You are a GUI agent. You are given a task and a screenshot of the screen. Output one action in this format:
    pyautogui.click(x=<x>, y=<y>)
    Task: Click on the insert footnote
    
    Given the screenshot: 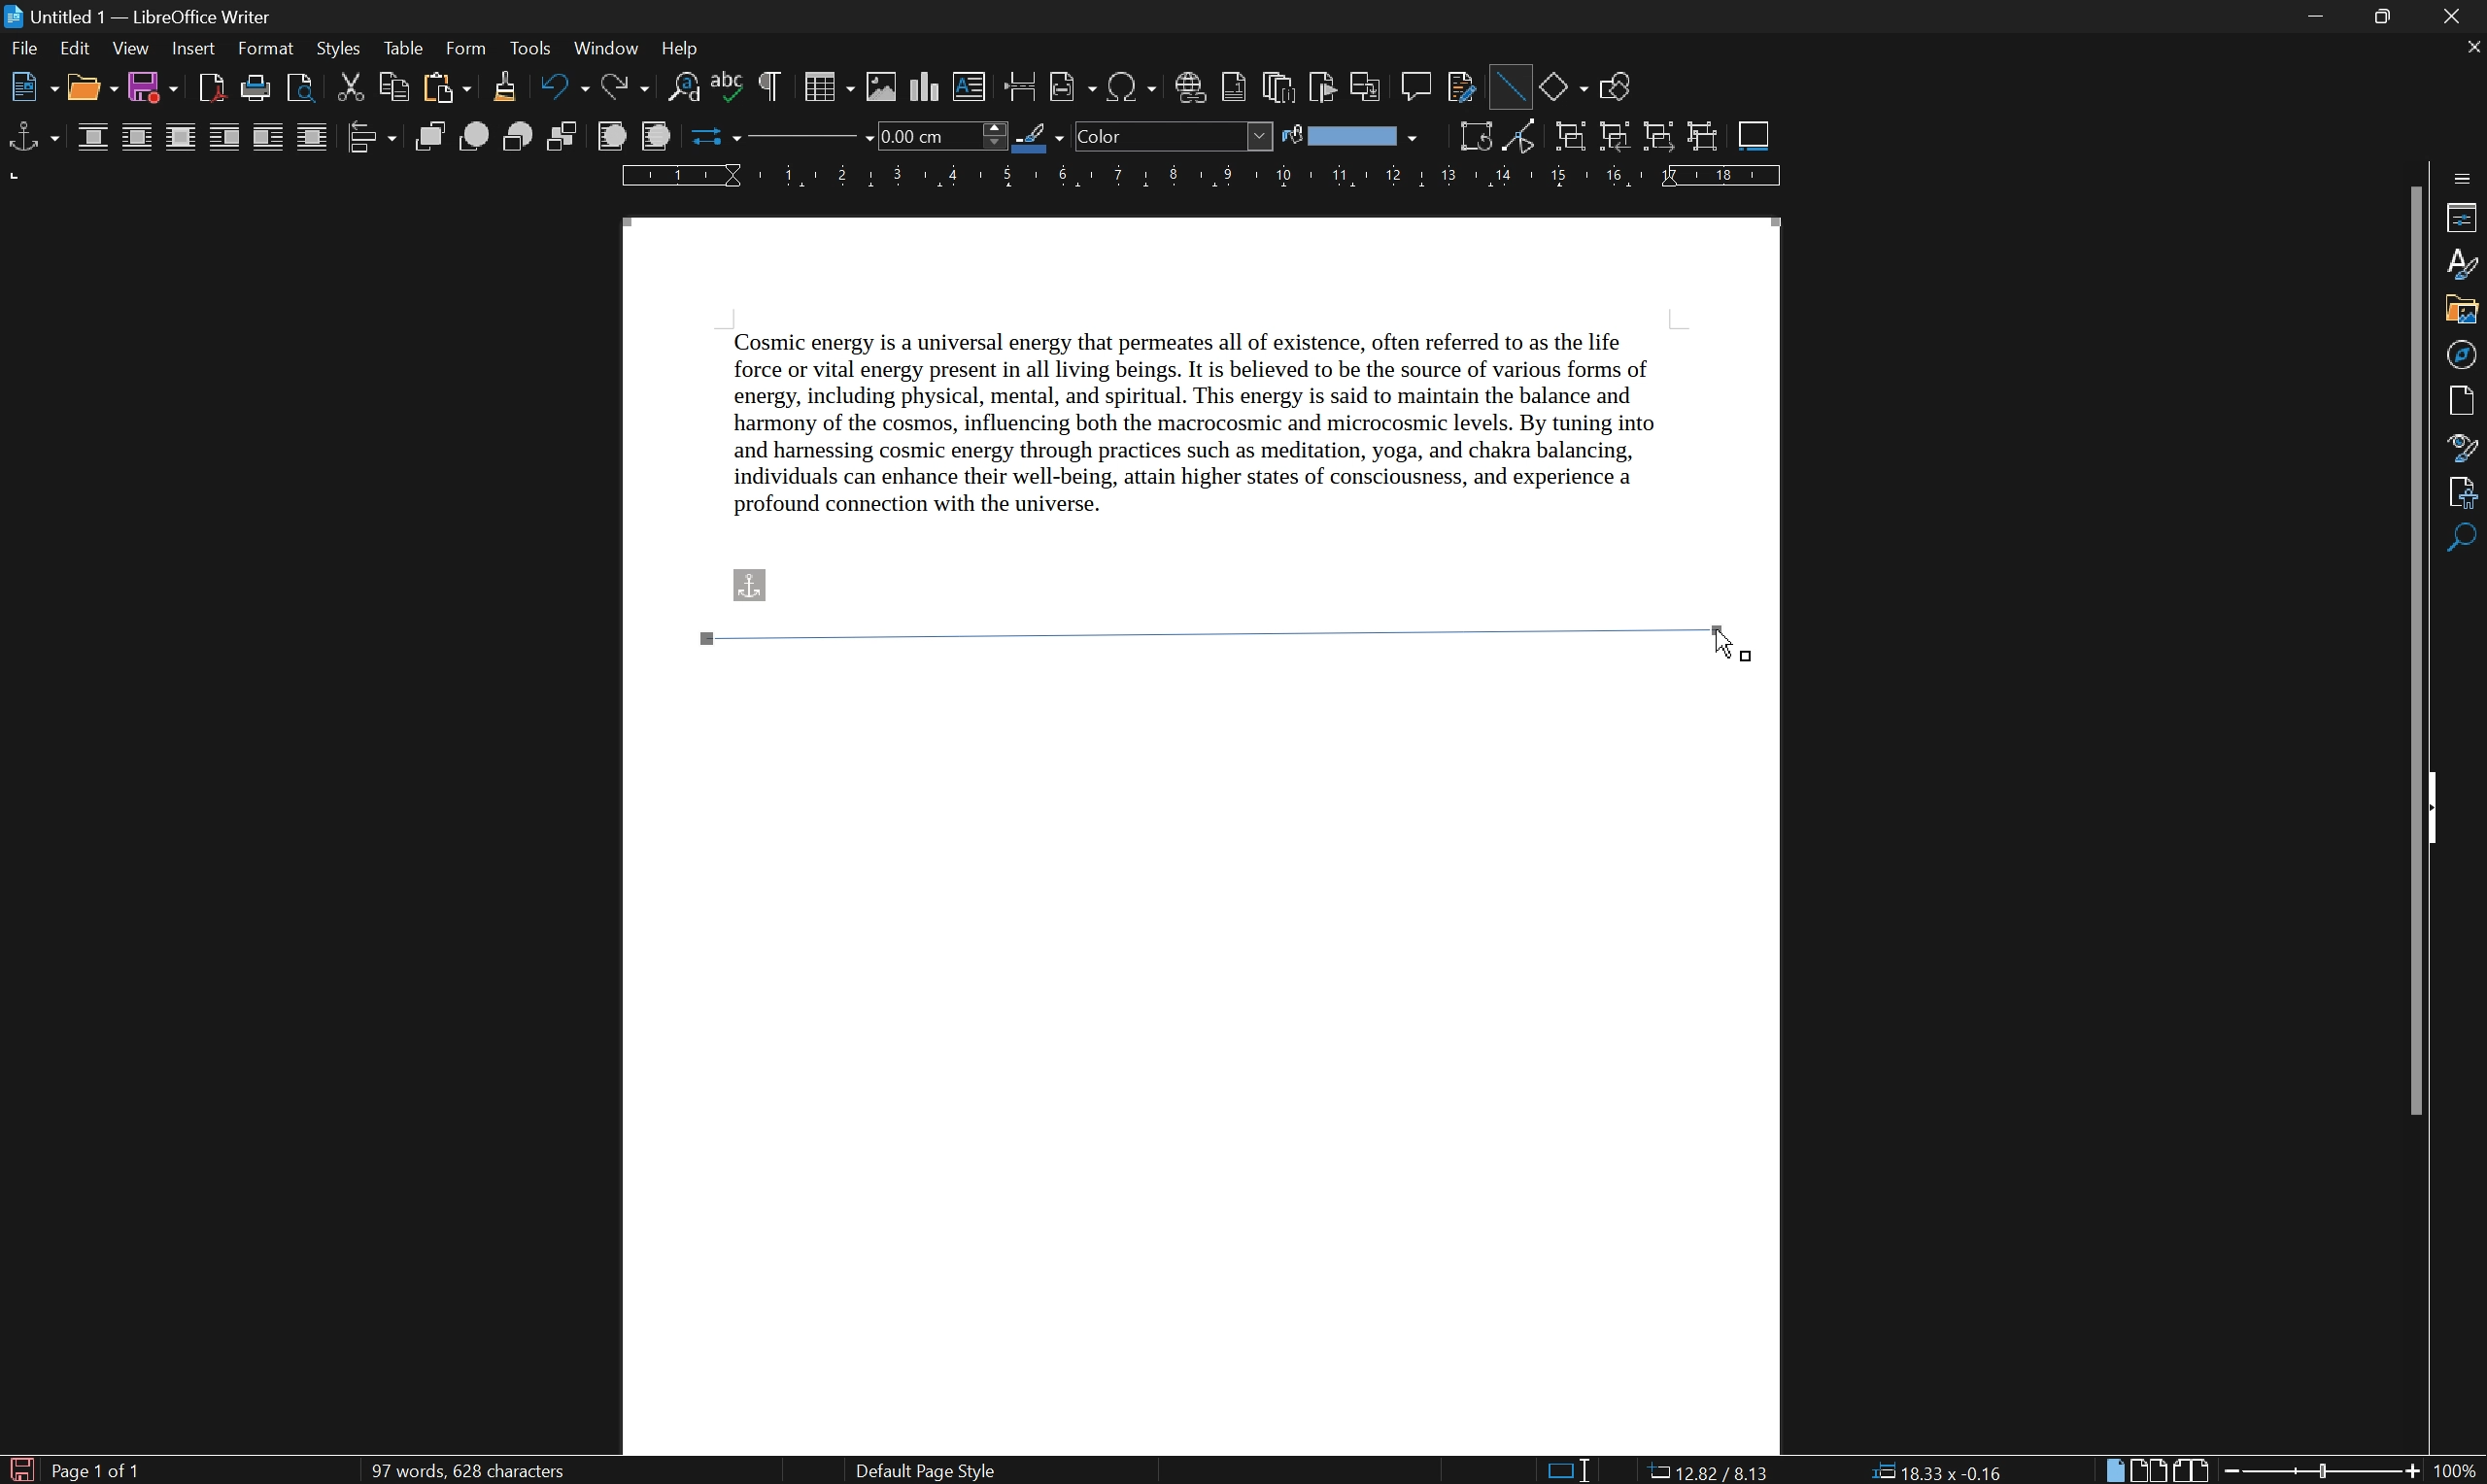 What is the action you would take?
    pyautogui.click(x=1233, y=88)
    